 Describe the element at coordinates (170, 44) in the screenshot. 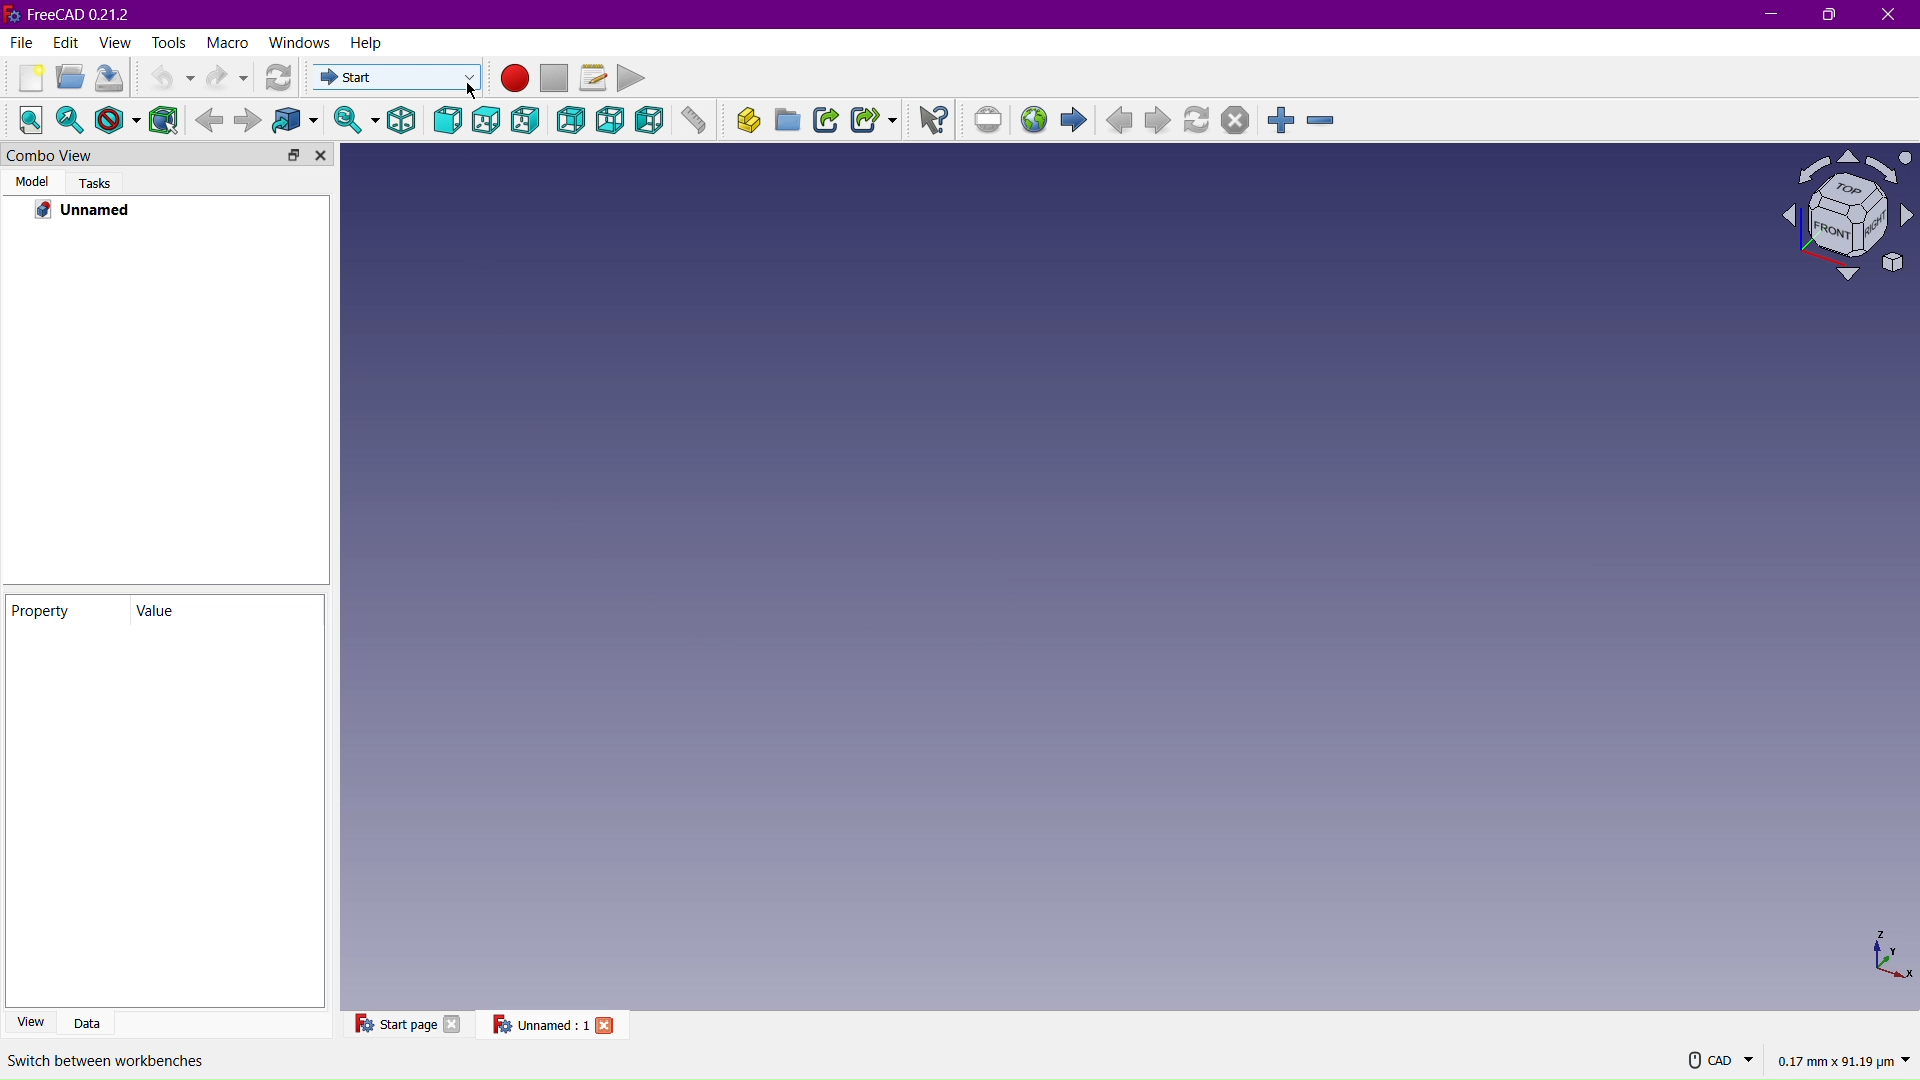

I see `Tools` at that location.